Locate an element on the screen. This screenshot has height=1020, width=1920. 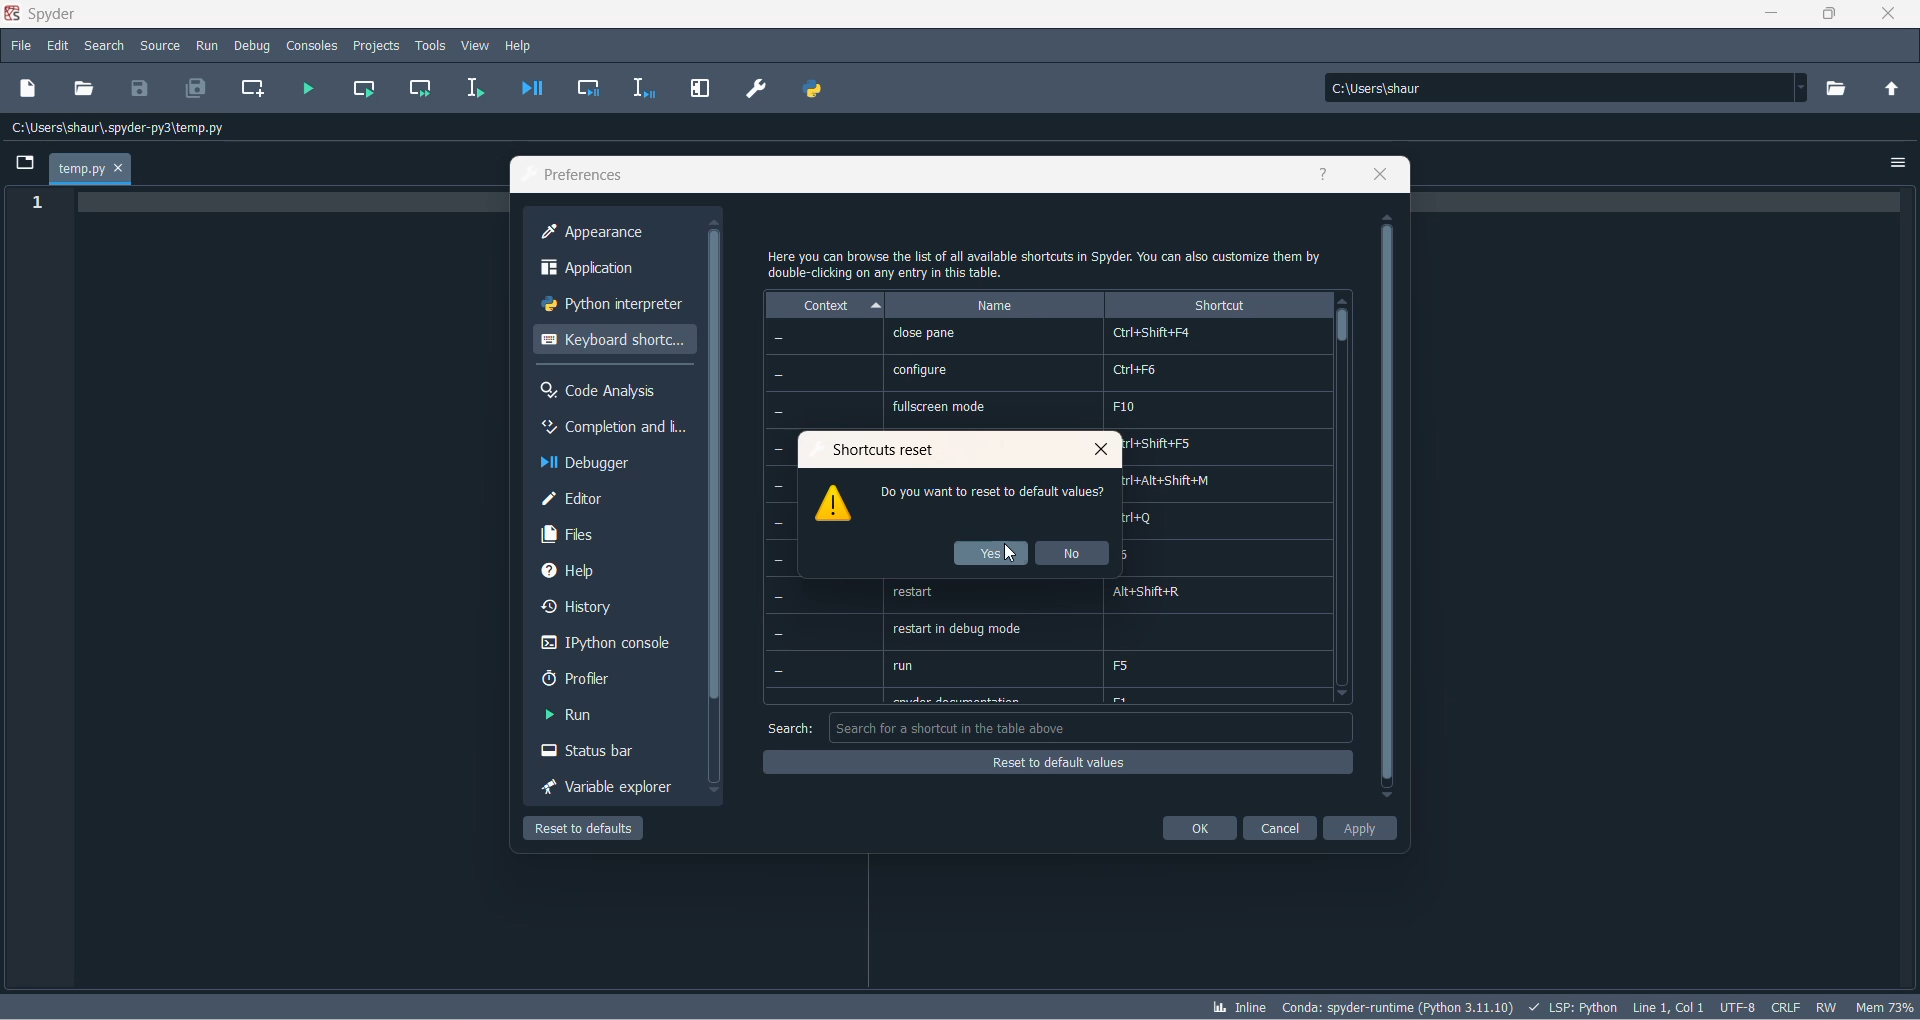
no is located at coordinates (1072, 552).